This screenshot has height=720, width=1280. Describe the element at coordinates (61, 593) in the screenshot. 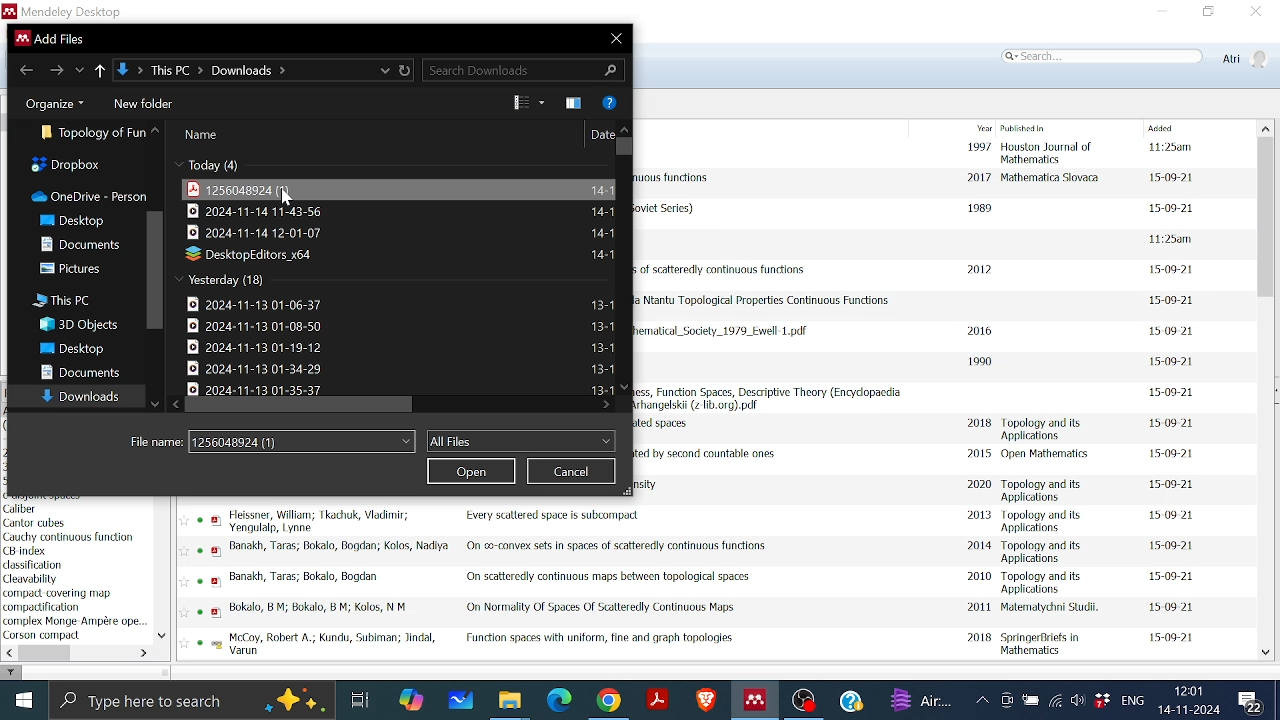

I see `keyword` at that location.